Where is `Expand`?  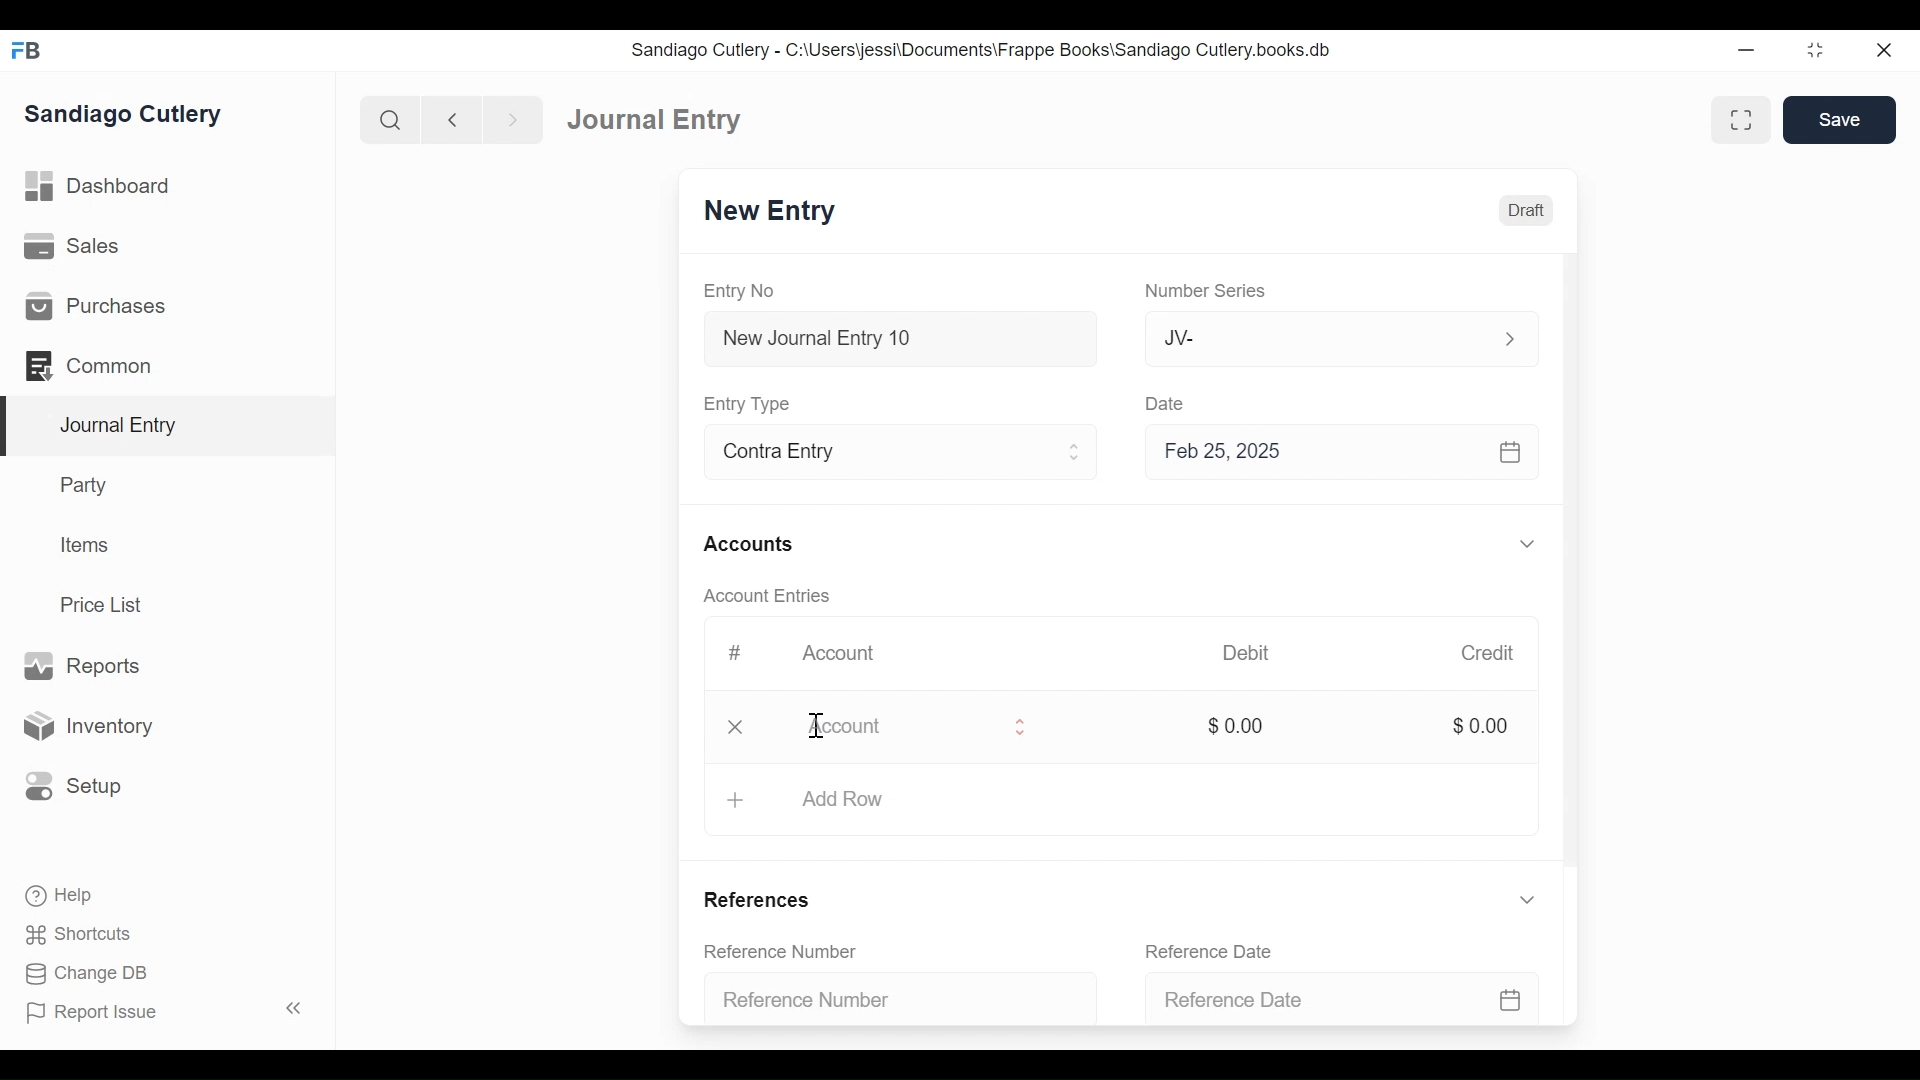
Expand is located at coordinates (1020, 728).